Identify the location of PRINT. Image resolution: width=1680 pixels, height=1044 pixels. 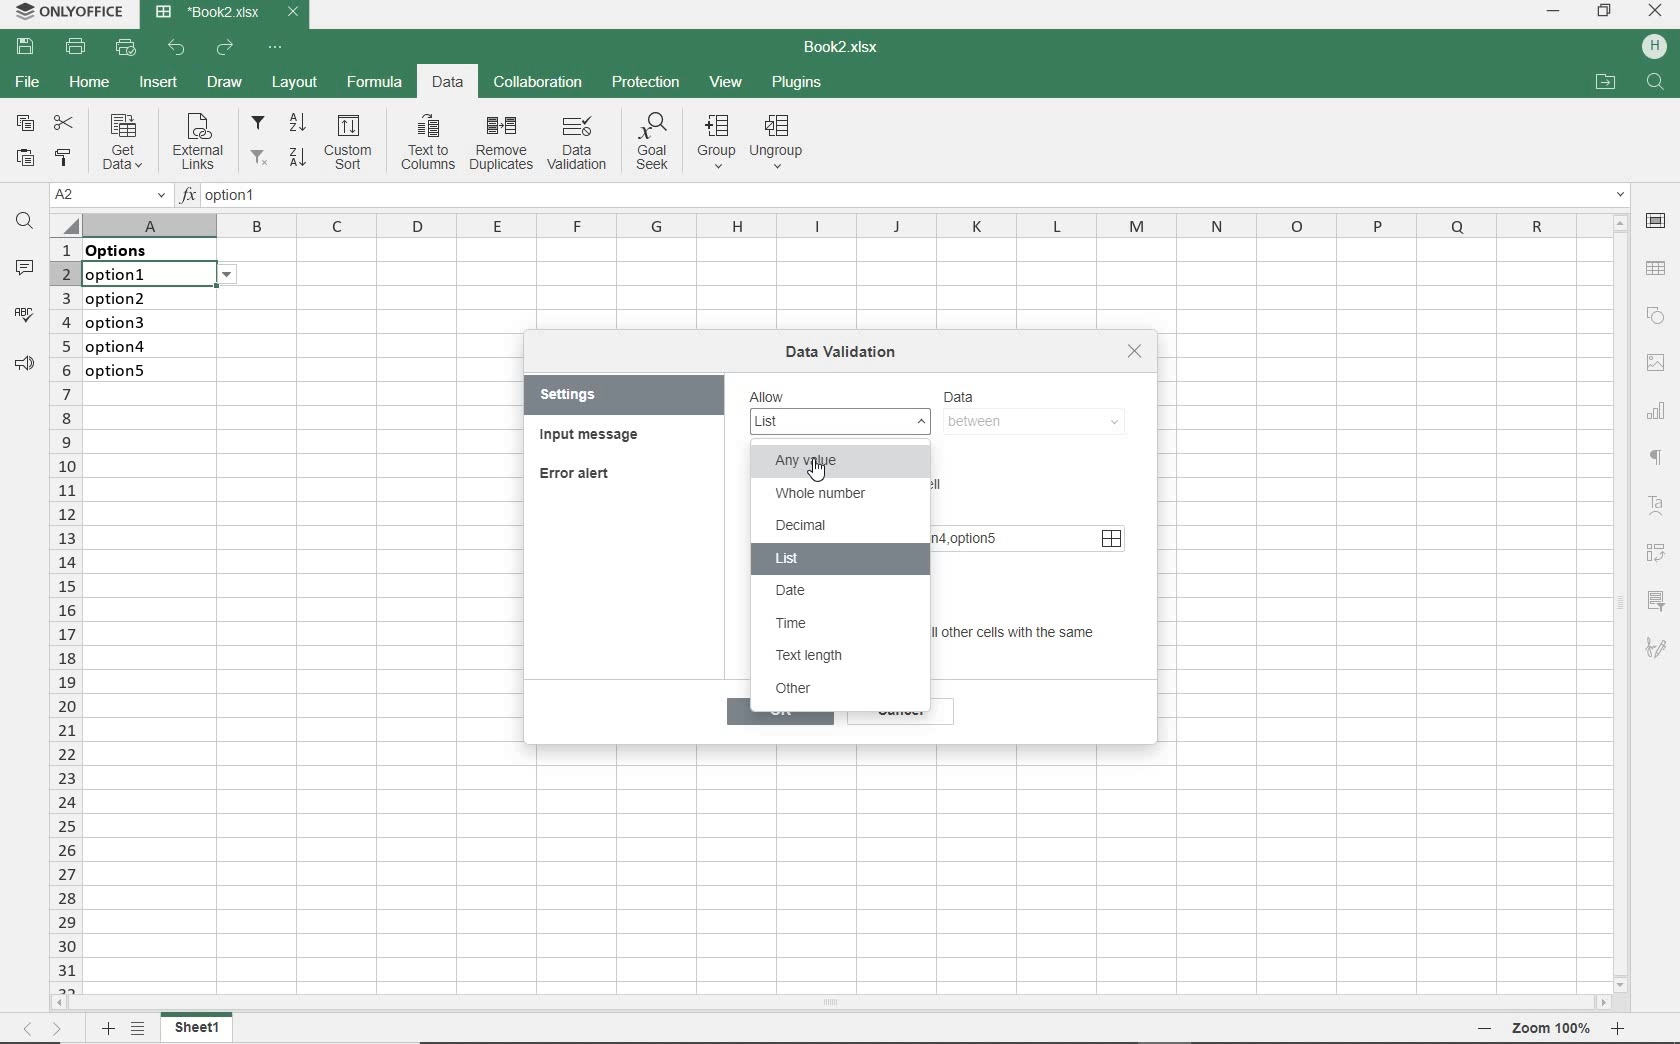
(74, 48).